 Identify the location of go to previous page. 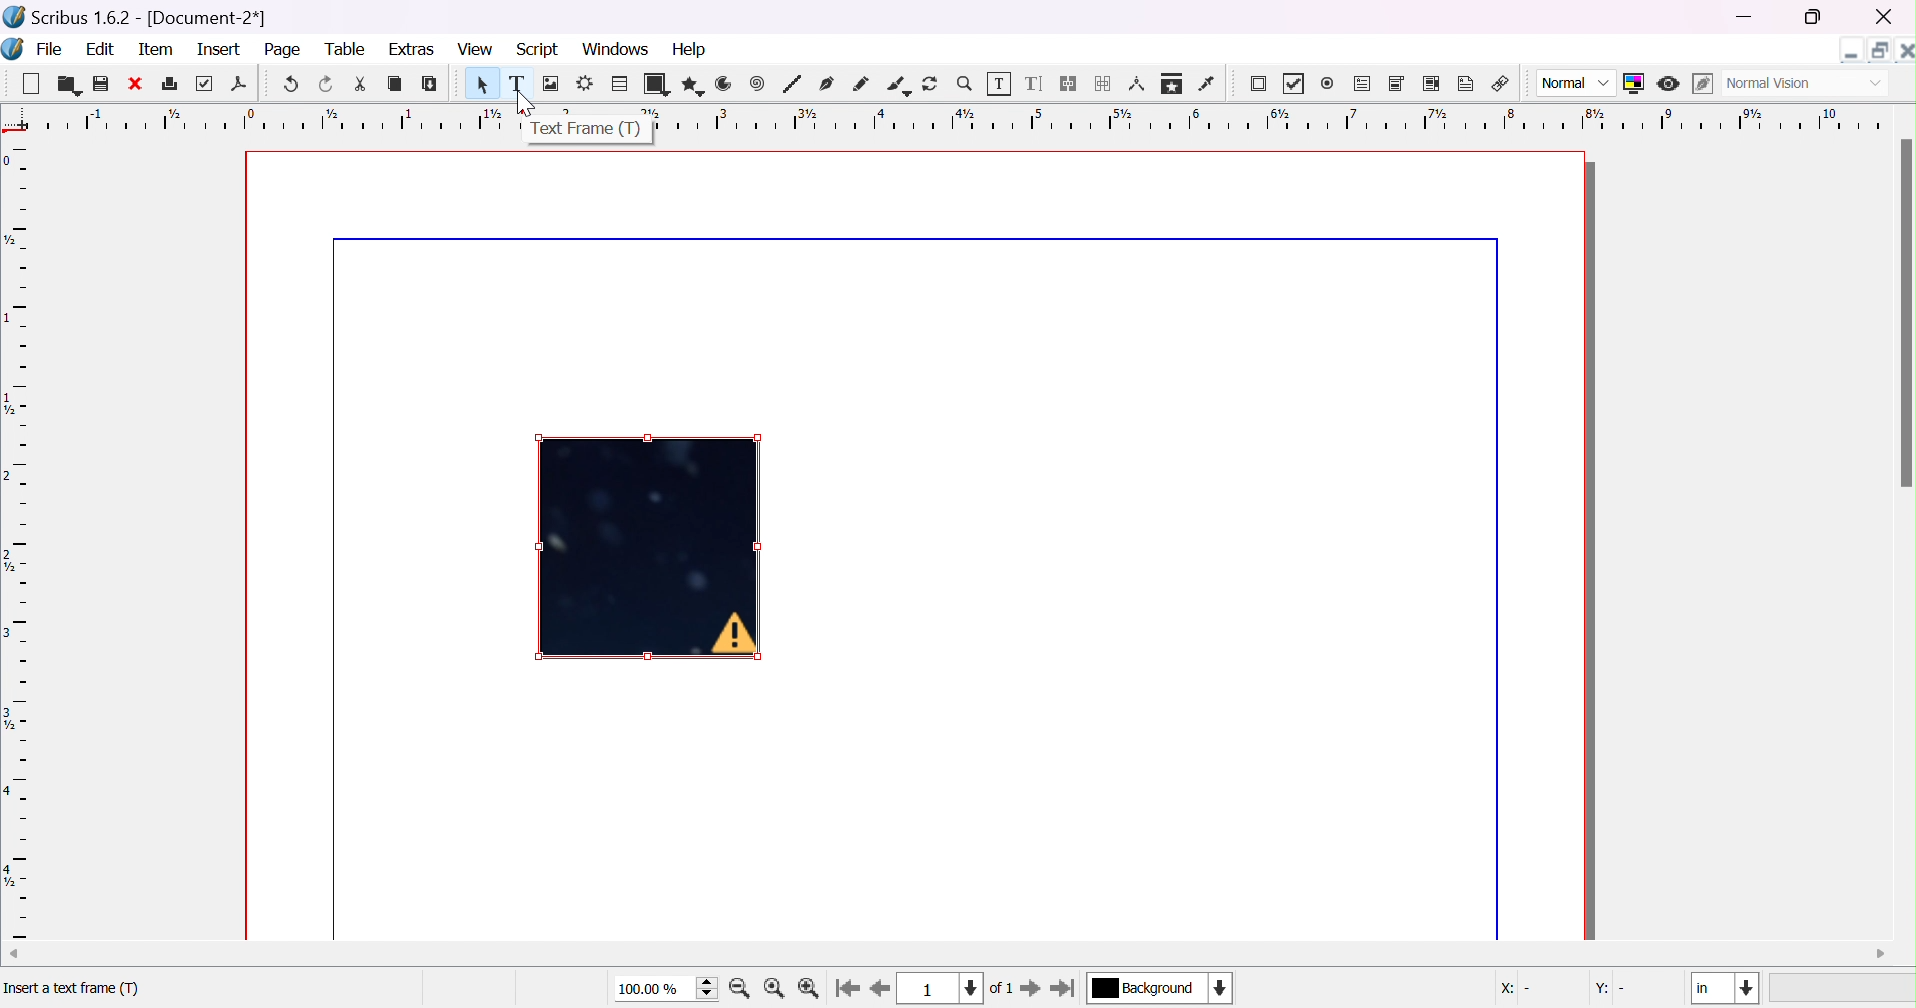
(878, 990).